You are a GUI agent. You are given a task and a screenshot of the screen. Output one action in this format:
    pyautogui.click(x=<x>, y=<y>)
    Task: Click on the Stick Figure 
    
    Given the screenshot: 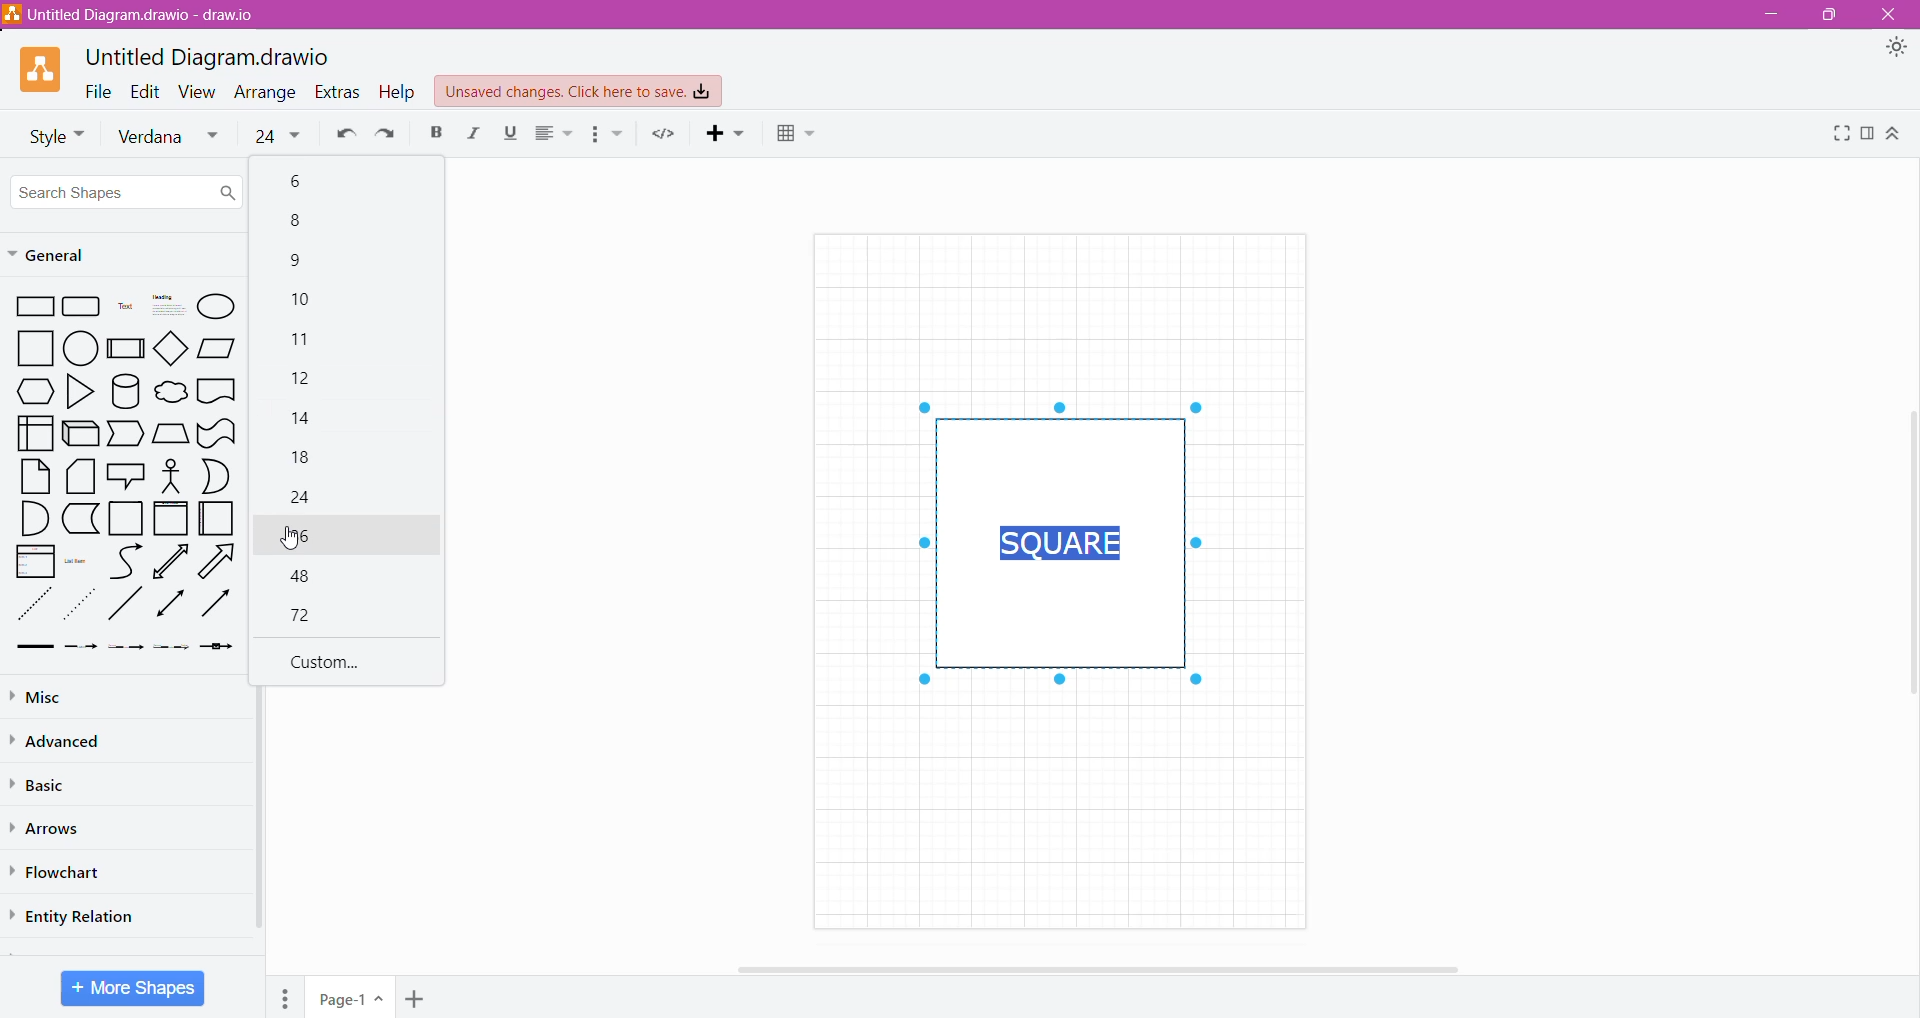 What is the action you would take?
    pyautogui.click(x=171, y=476)
    